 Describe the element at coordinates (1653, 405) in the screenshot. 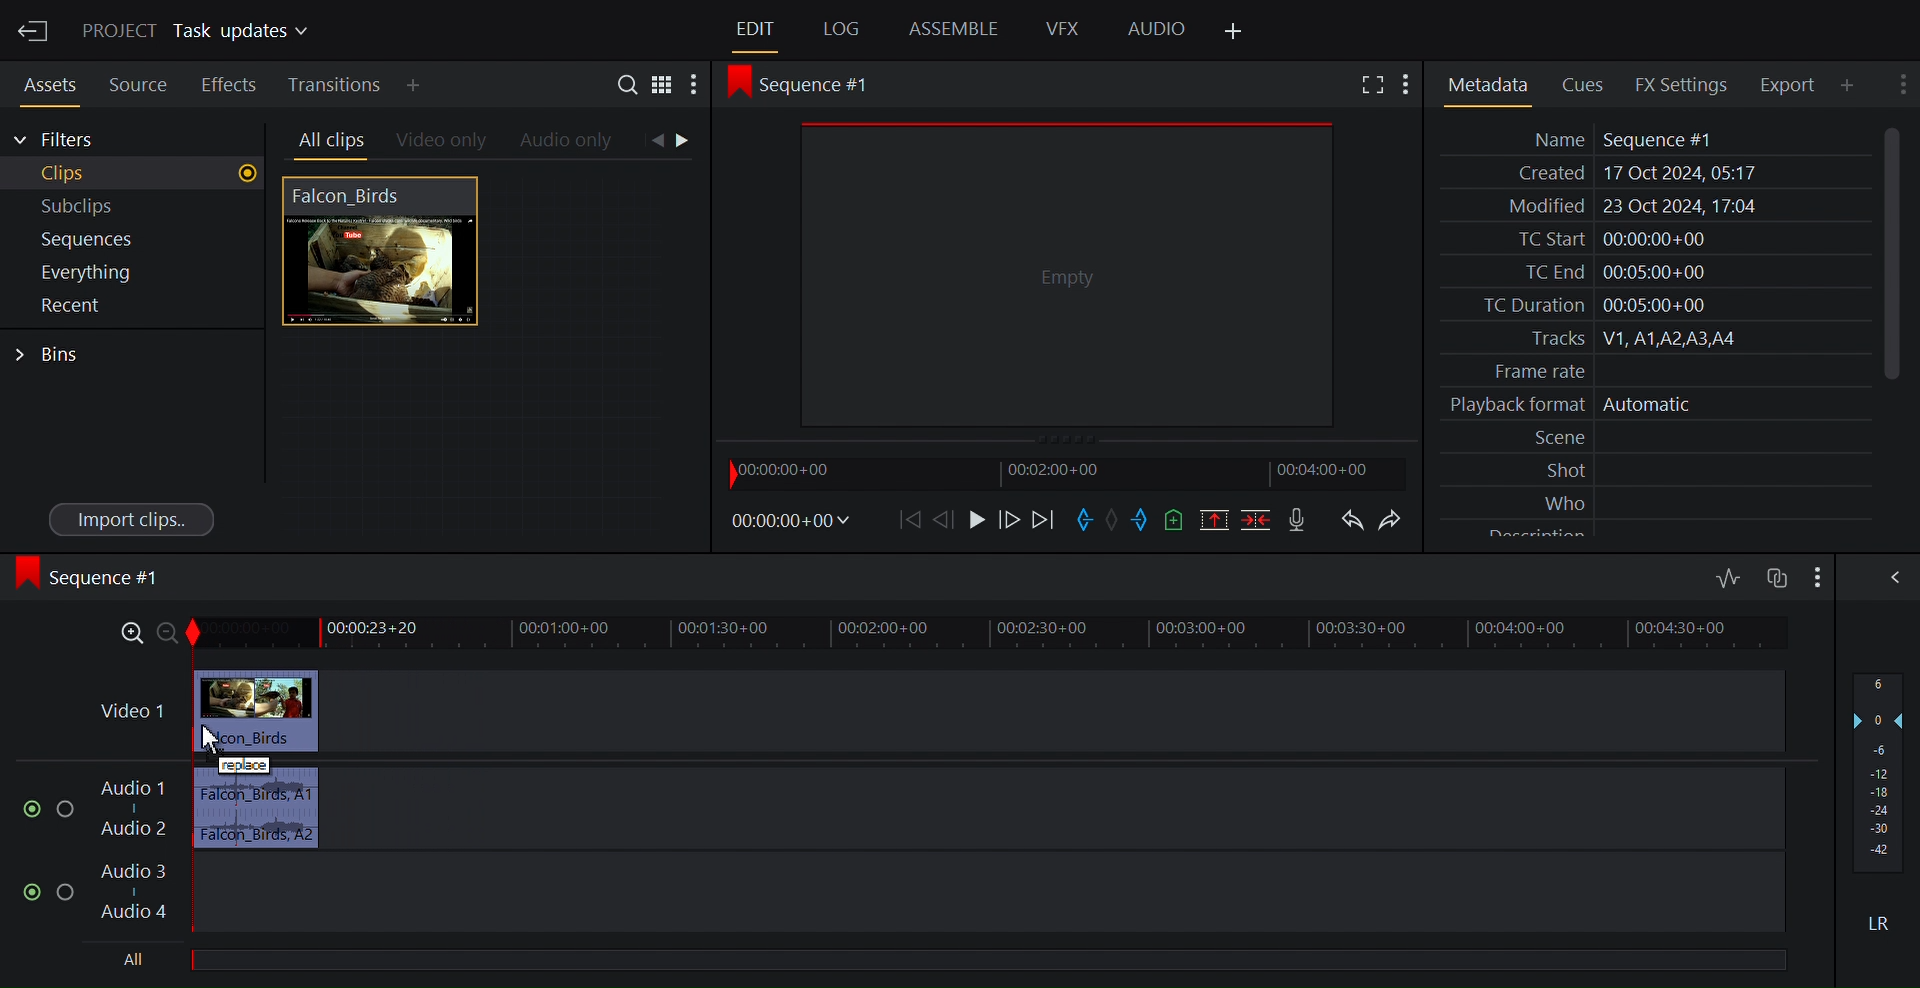

I see `Playback format` at that location.